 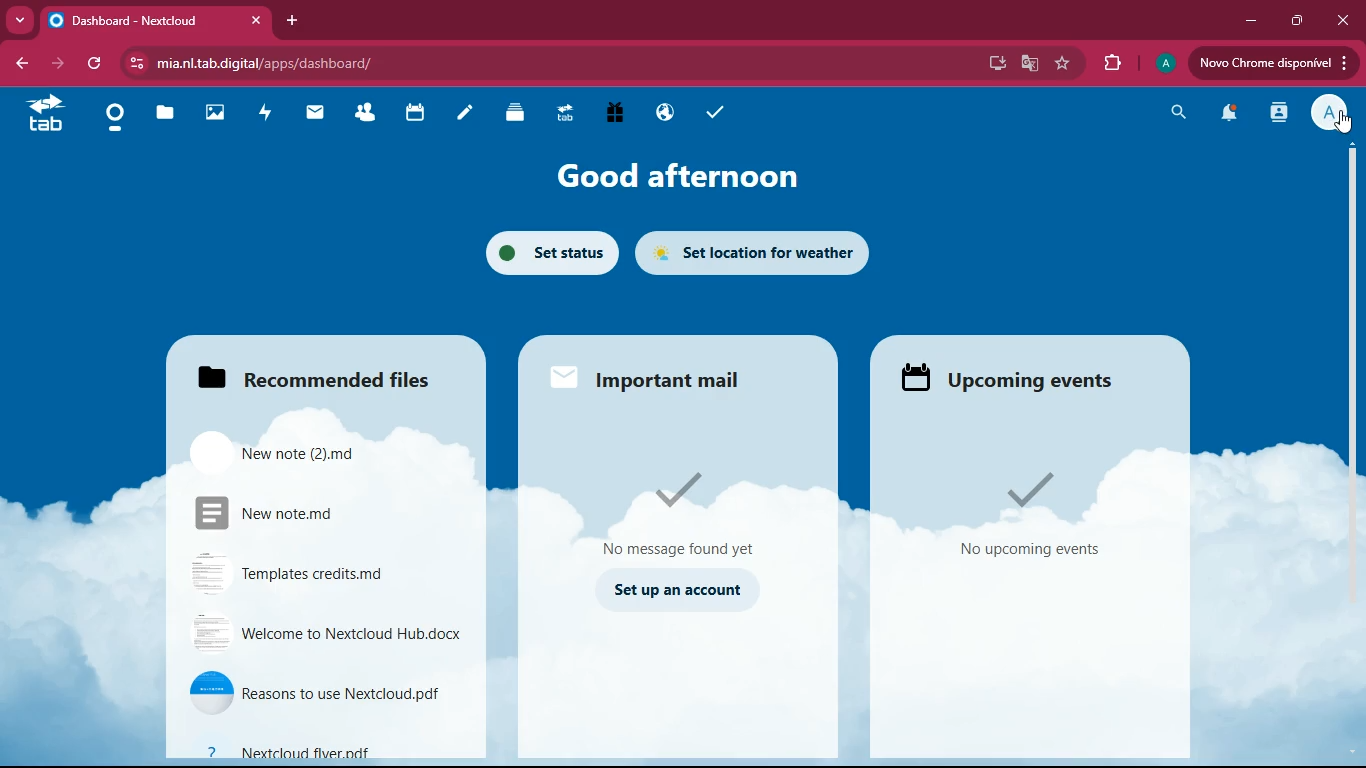 I want to click on layers, so click(x=515, y=112).